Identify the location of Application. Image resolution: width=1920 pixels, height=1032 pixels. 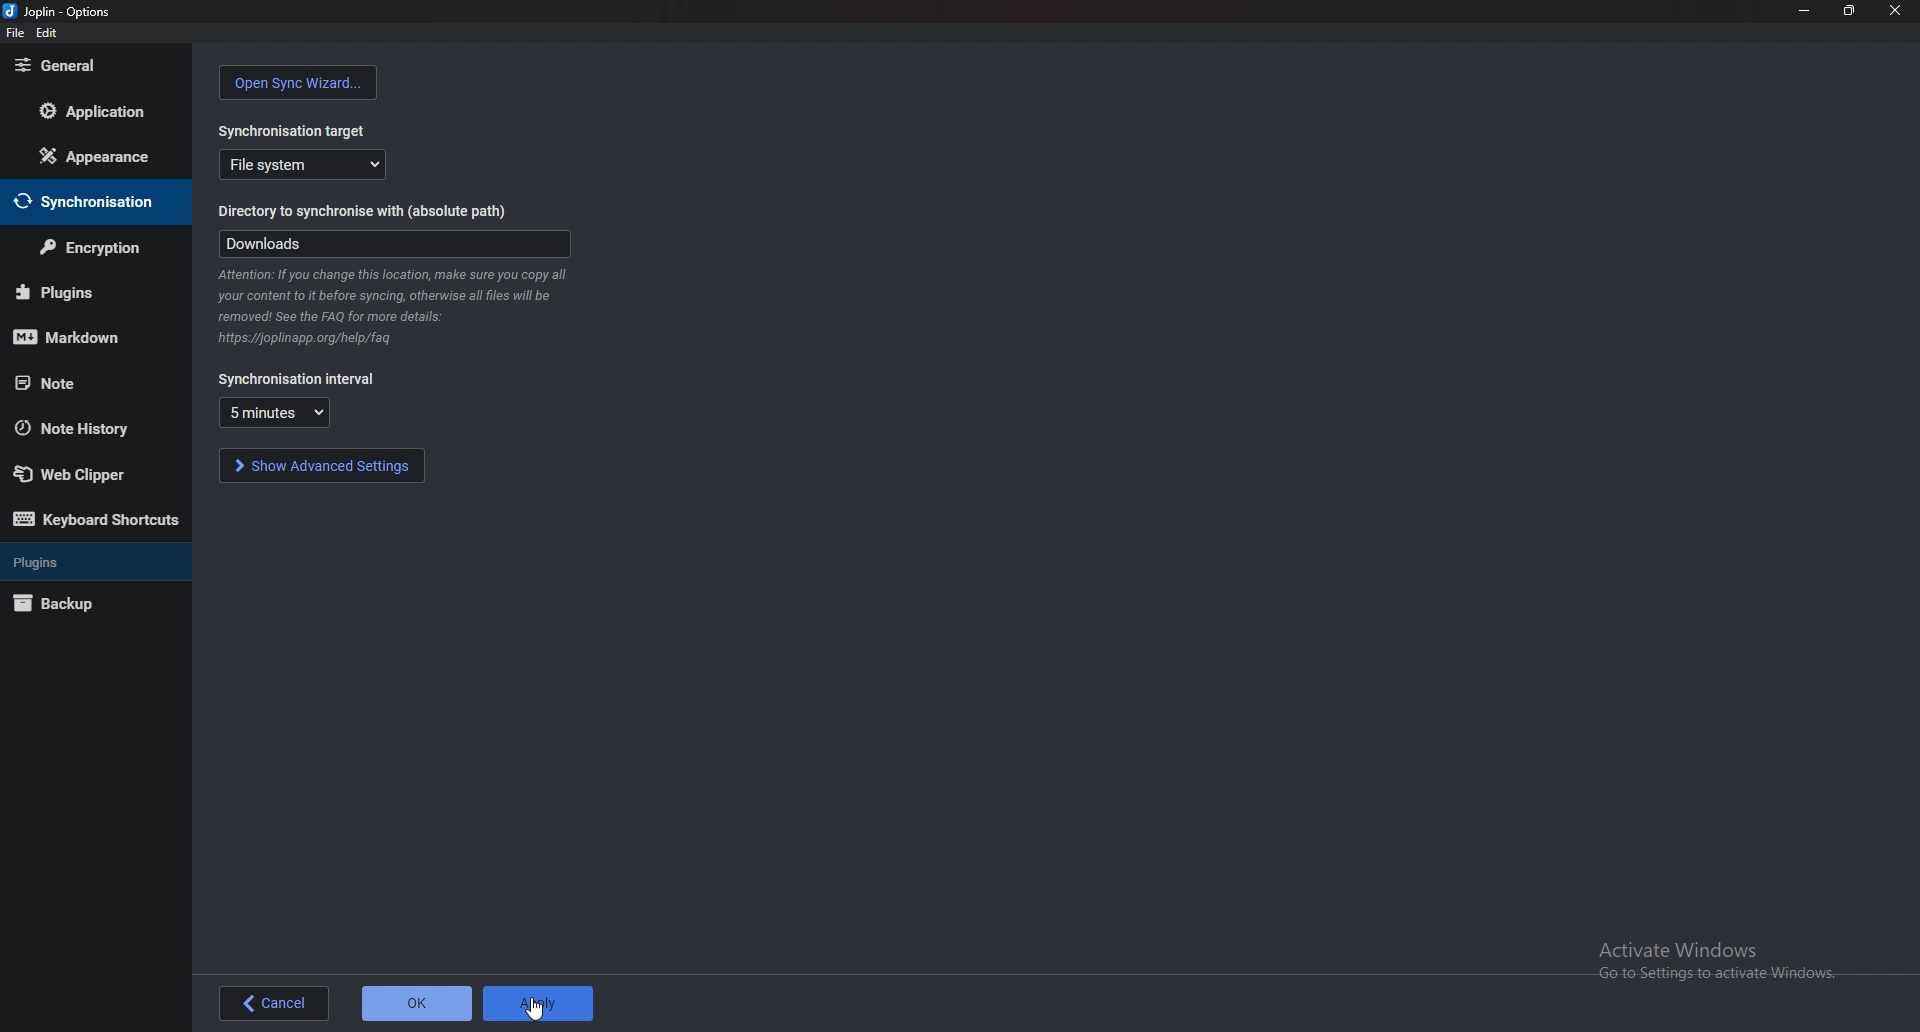
(95, 114).